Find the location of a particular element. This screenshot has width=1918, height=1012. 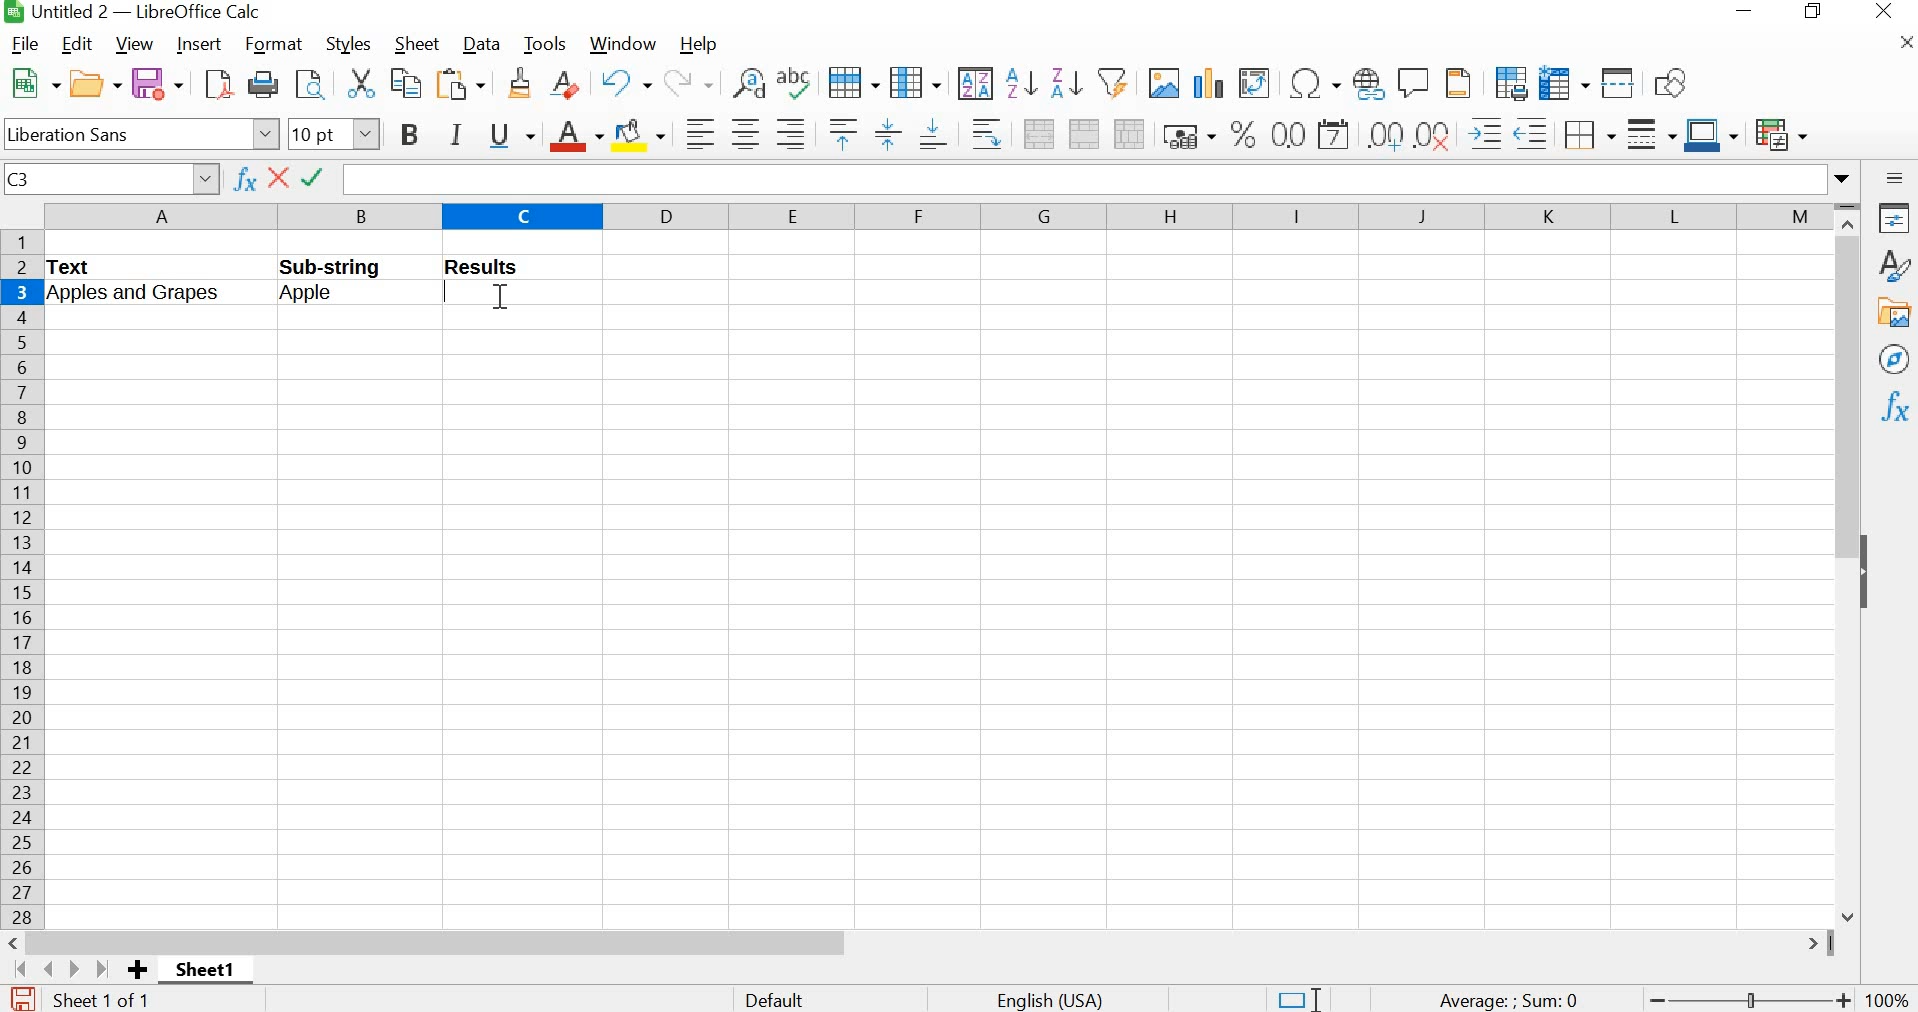

edit is located at coordinates (79, 44).